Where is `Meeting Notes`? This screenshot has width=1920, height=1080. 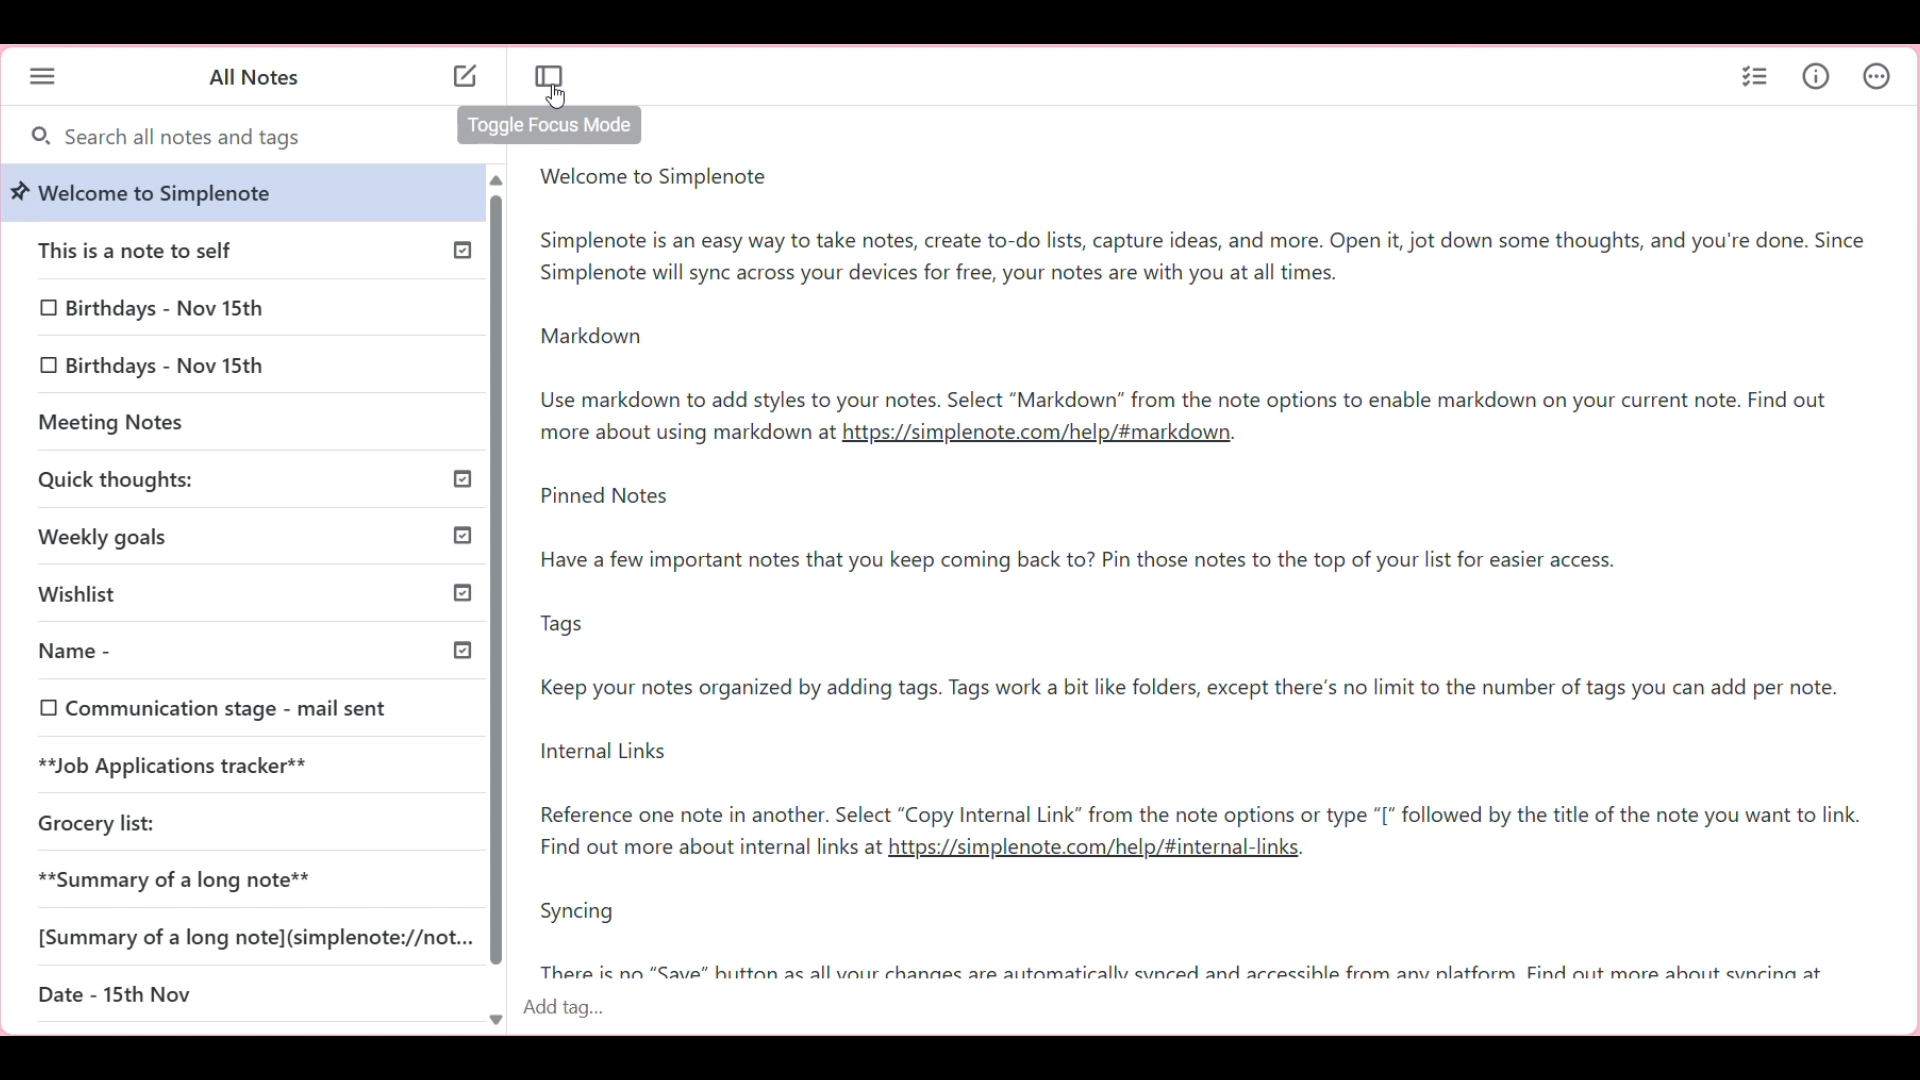
Meeting Notes is located at coordinates (159, 423).